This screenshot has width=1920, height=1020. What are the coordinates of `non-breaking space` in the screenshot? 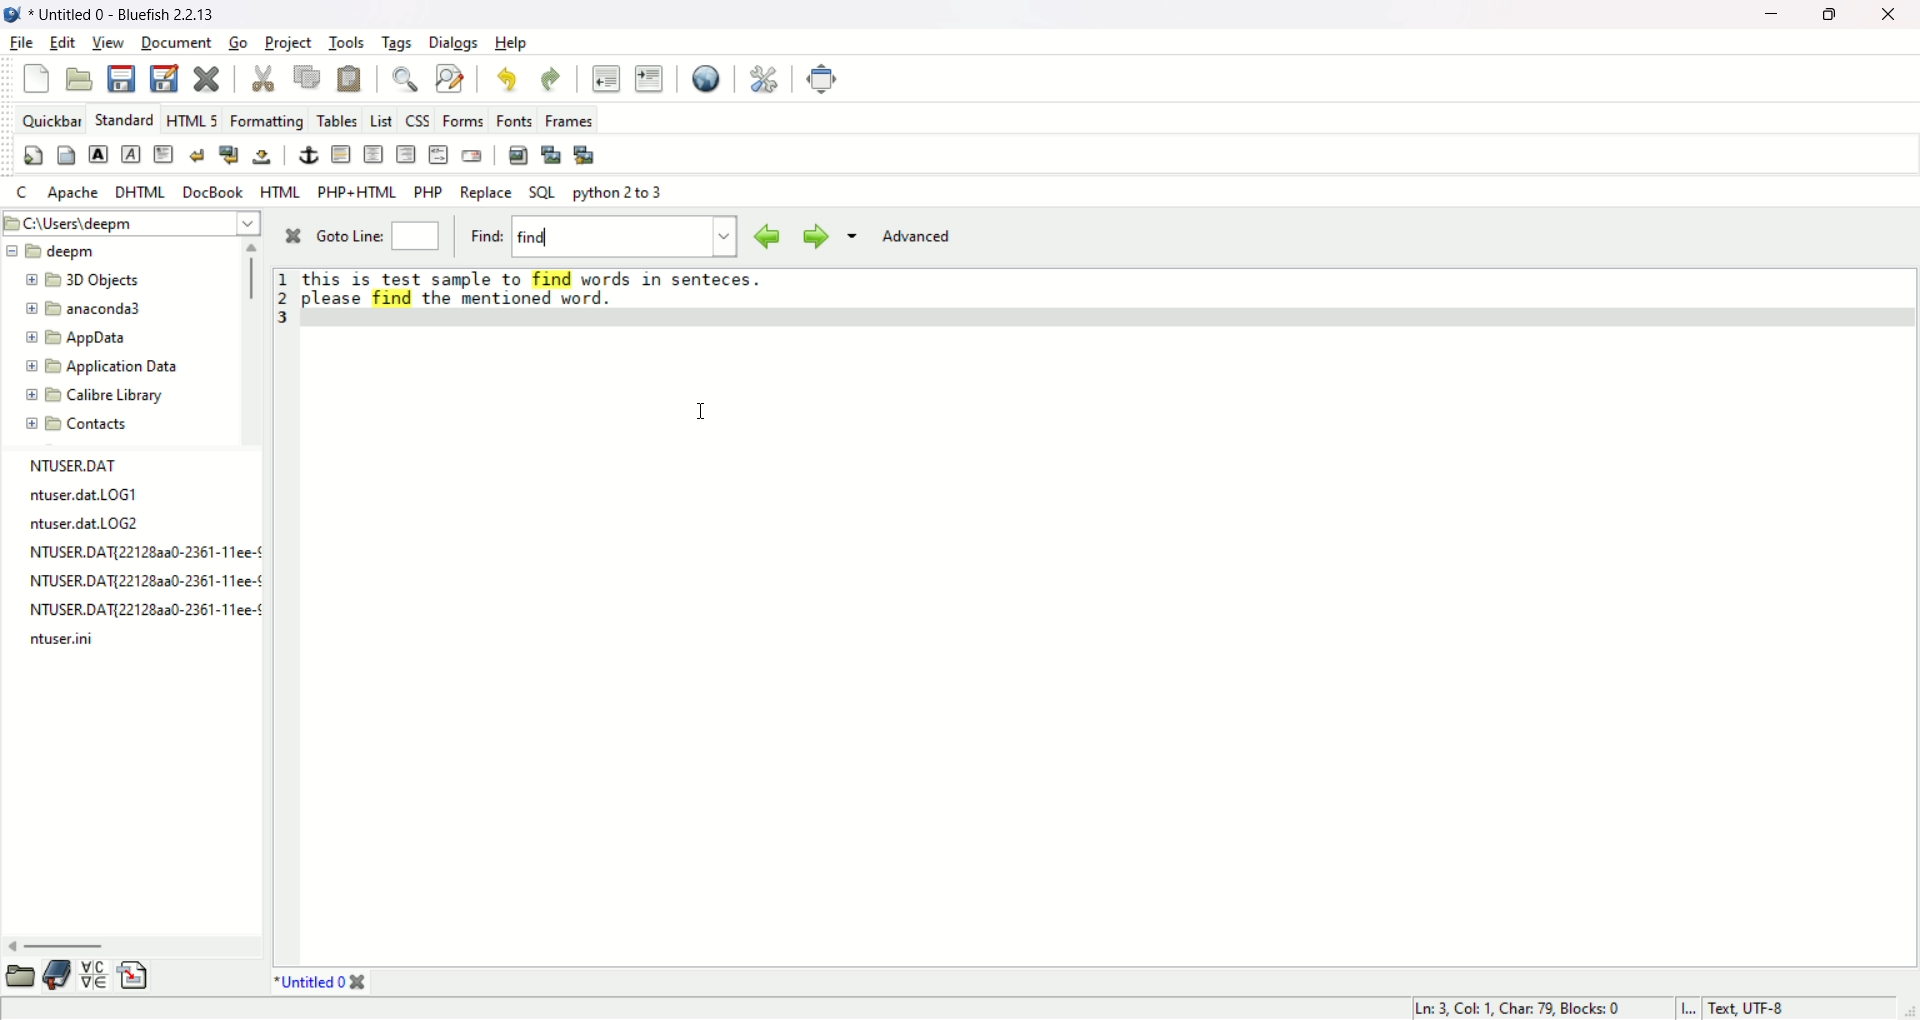 It's located at (261, 156).